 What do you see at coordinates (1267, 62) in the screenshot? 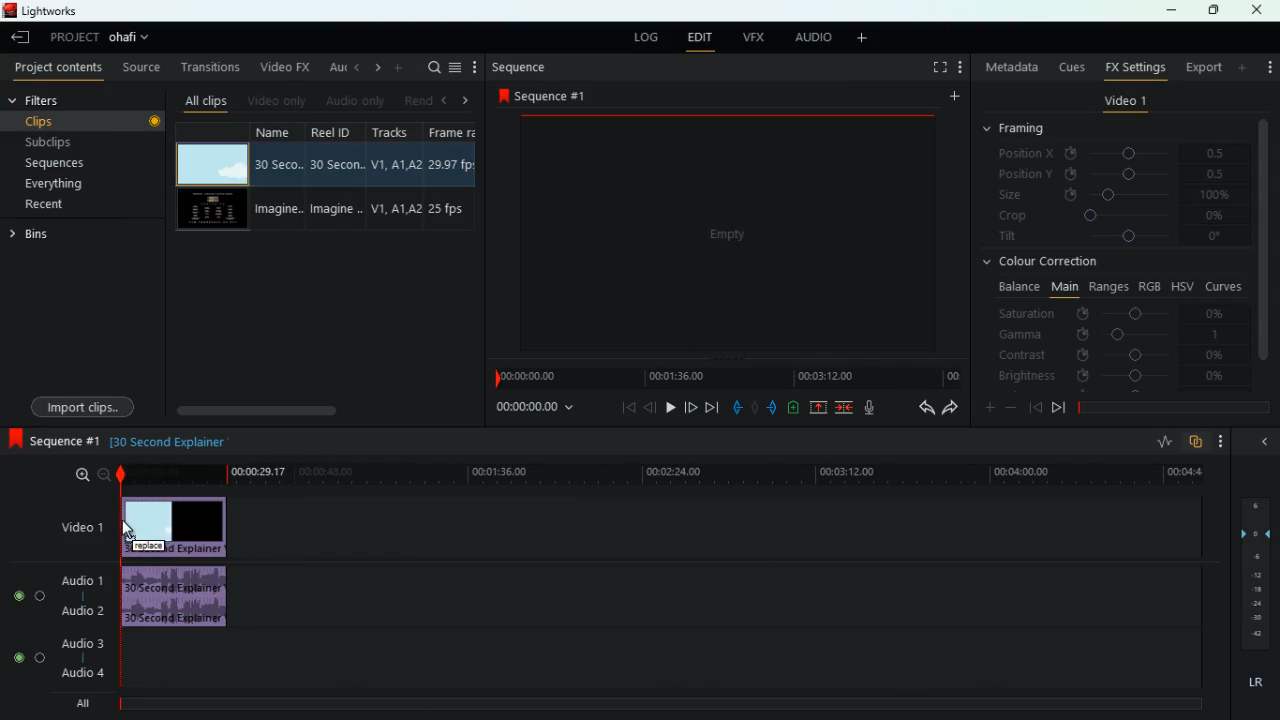
I see `more` at bounding box center [1267, 62].